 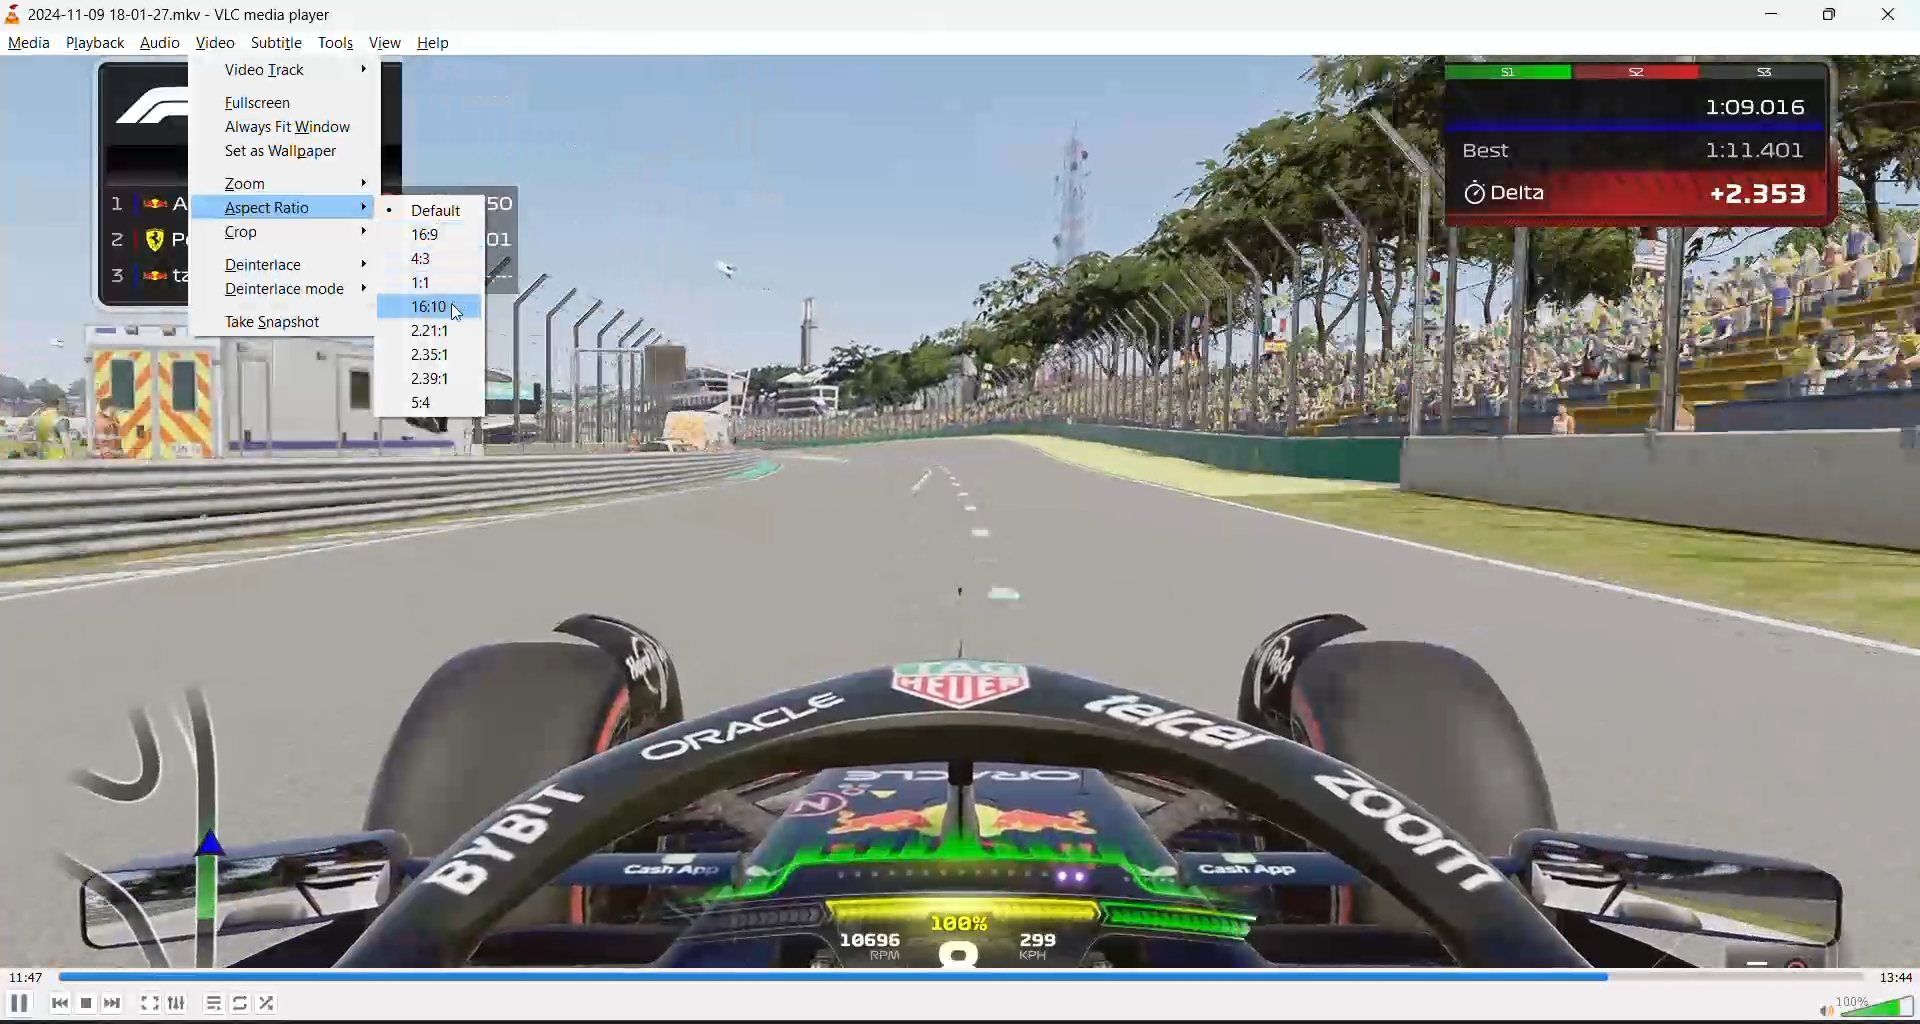 What do you see at coordinates (63, 1001) in the screenshot?
I see `previous` at bounding box center [63, 1001].